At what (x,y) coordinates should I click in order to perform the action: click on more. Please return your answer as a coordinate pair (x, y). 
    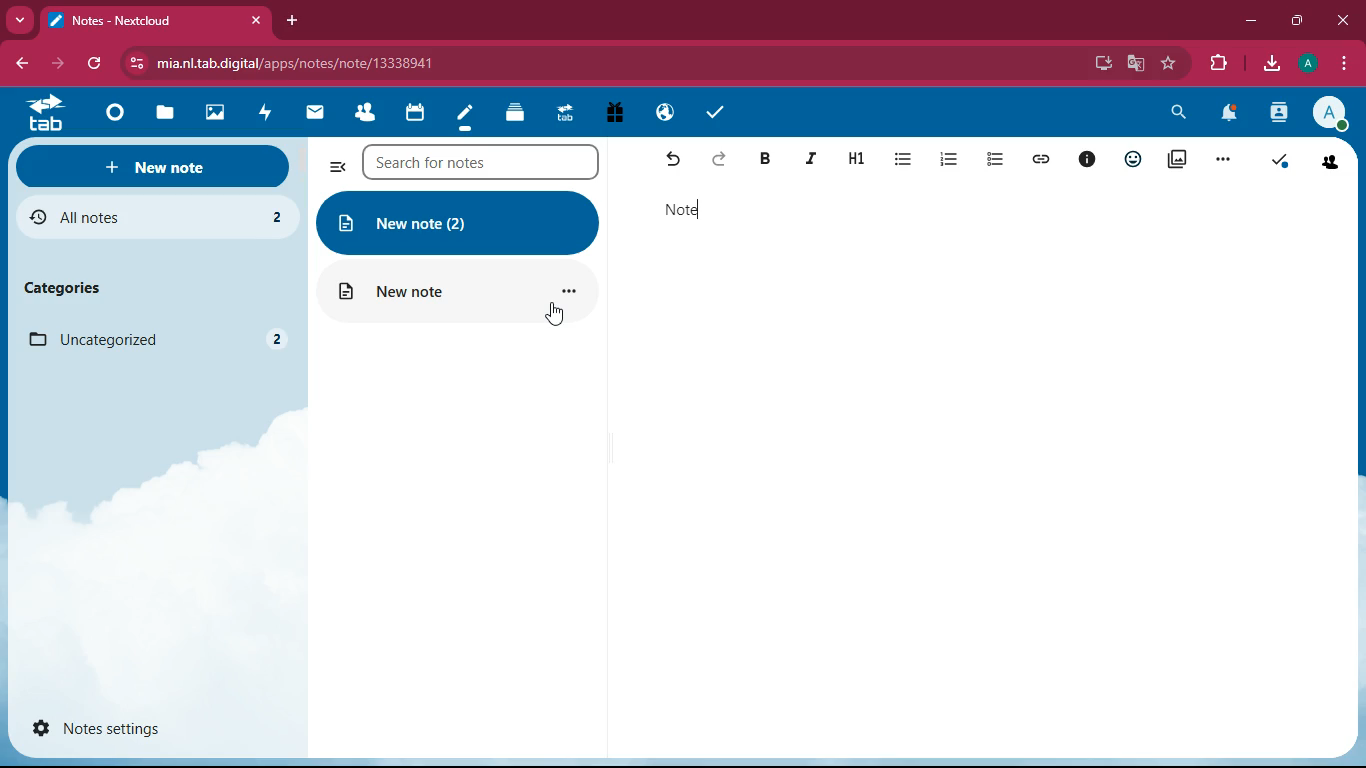
    Looking at the image, I should click on (1226, 162).